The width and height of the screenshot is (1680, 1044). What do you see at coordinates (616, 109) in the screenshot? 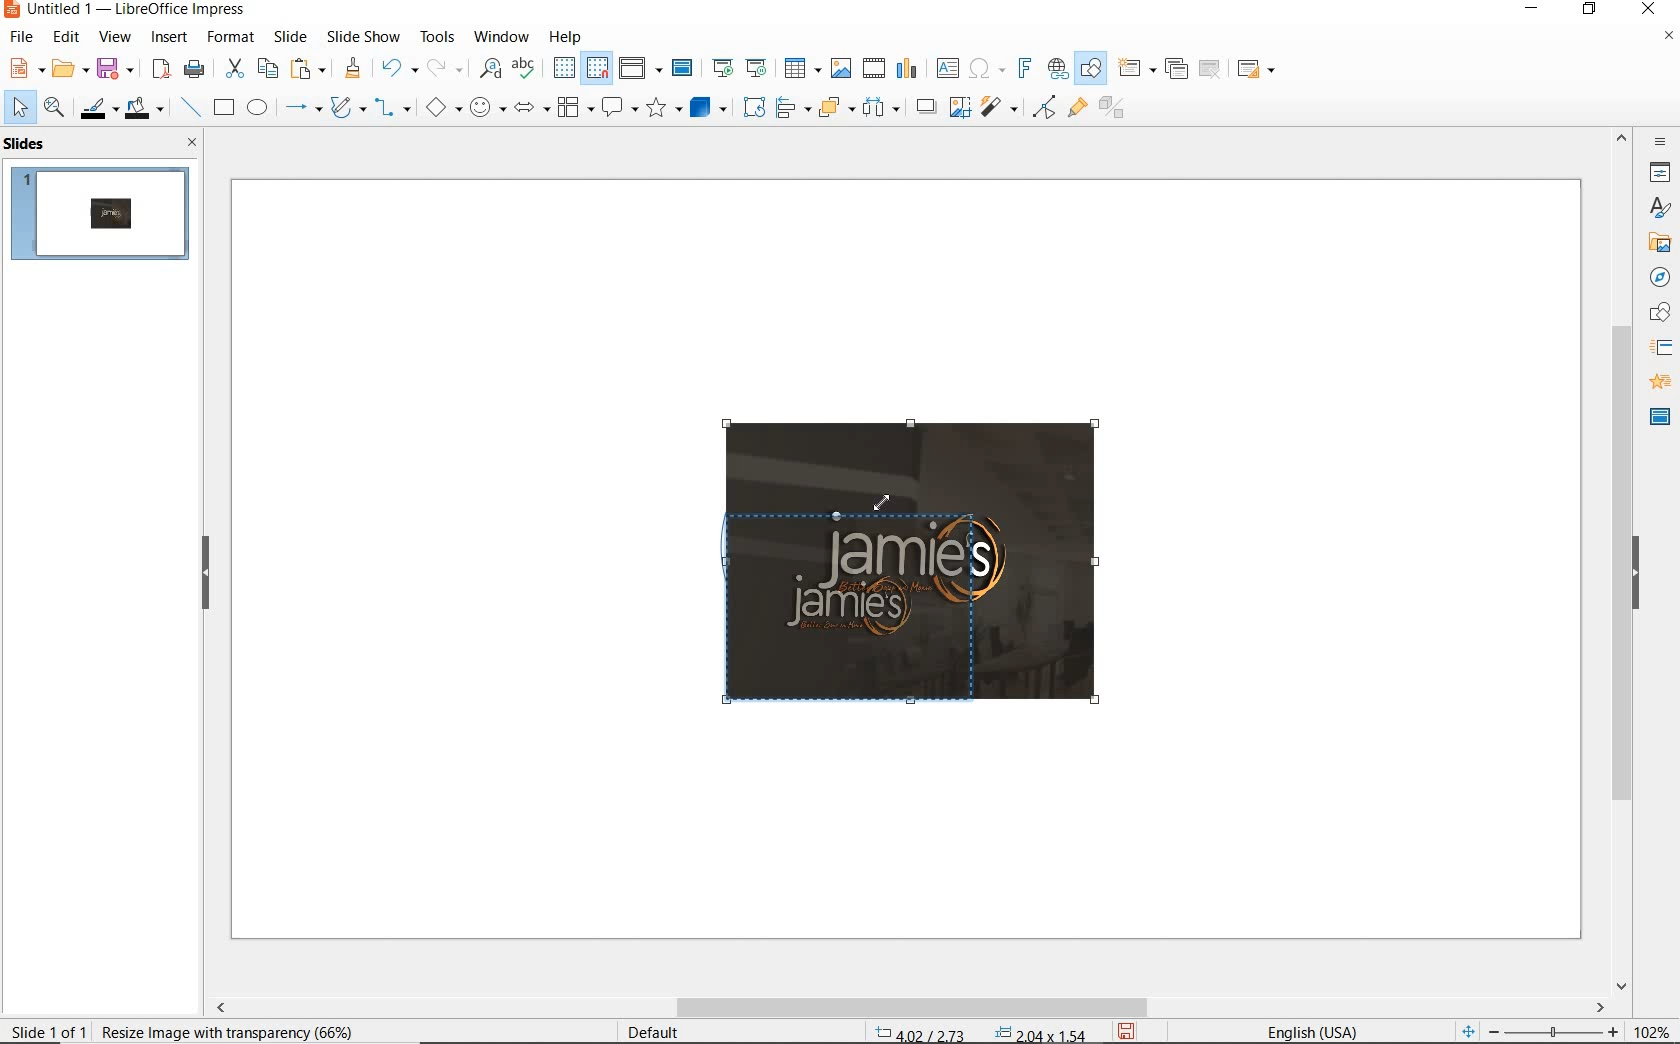
I see `callout shapes` at bounding box center [616, 109].